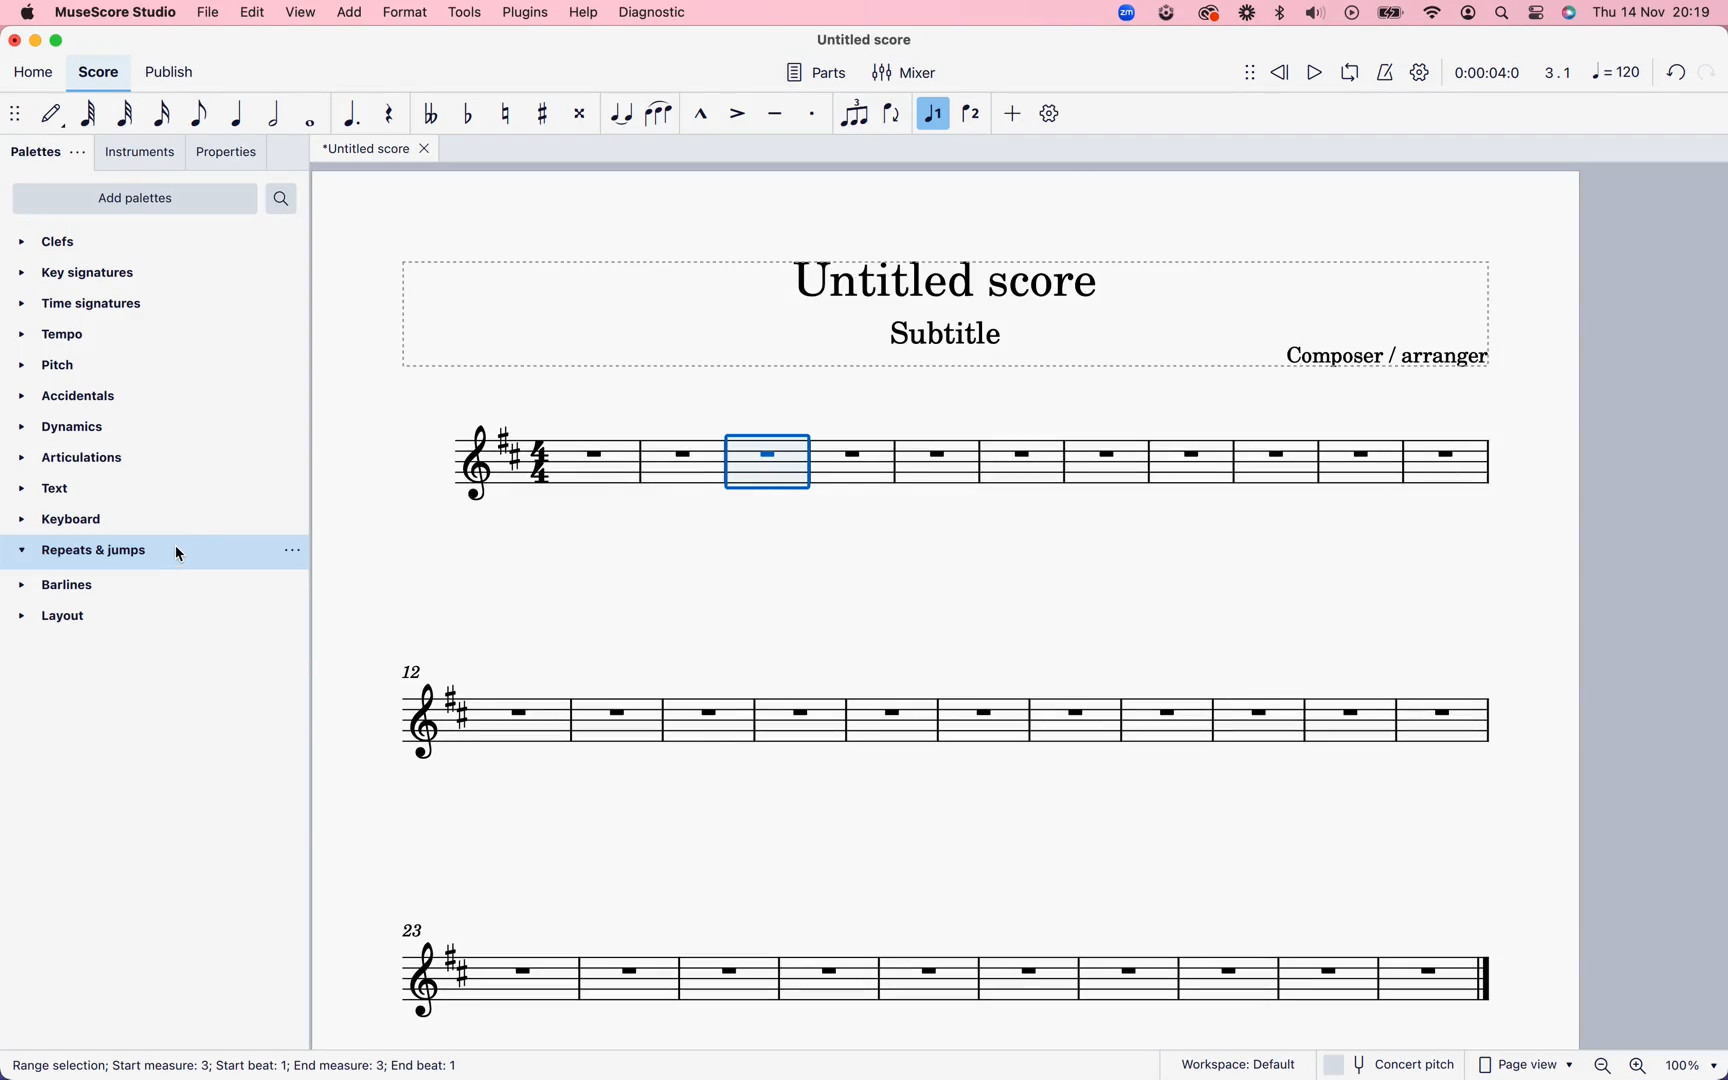 This screenshot has width=1728, height=1080. What do you see at coordinates (1282, 69) in the screenshot?
I see `rewind` at bounding box center [1282, 69].